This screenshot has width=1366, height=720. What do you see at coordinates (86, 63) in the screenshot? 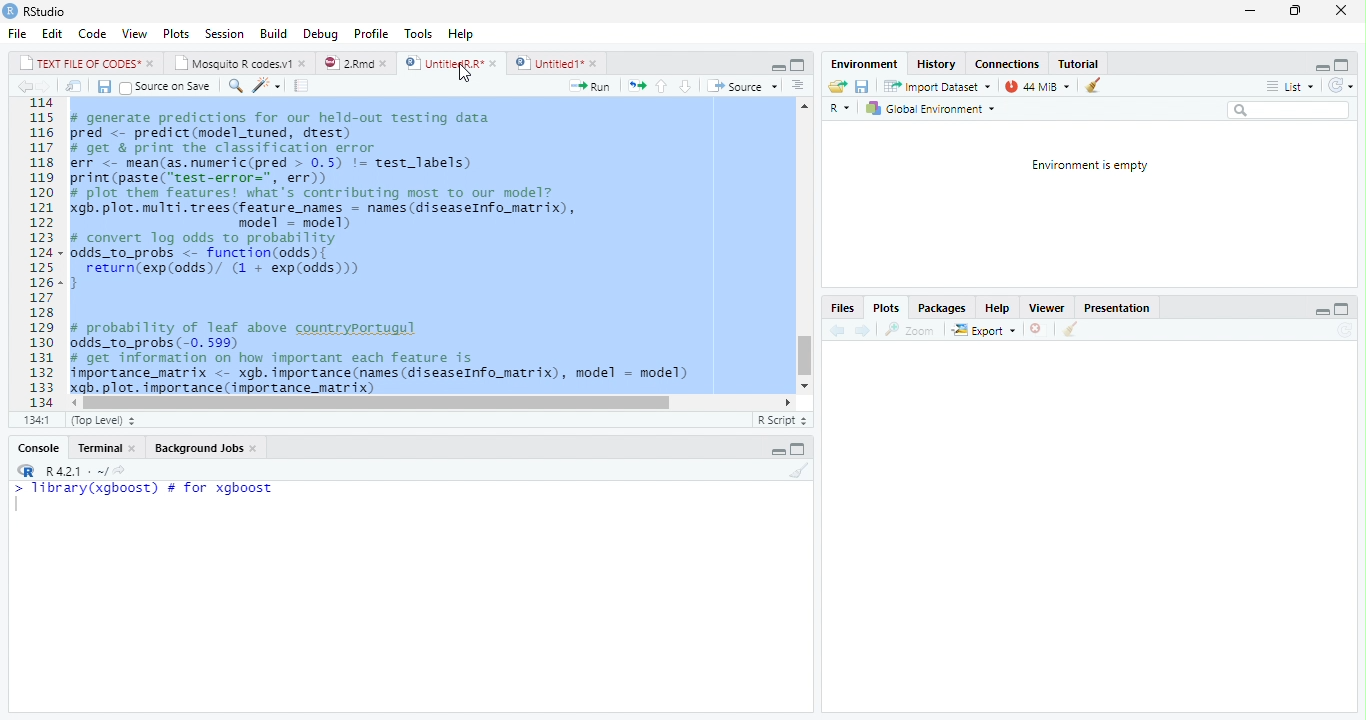
I see `TEXT FILE OF CODES" ` at bounding box center [86, 63].